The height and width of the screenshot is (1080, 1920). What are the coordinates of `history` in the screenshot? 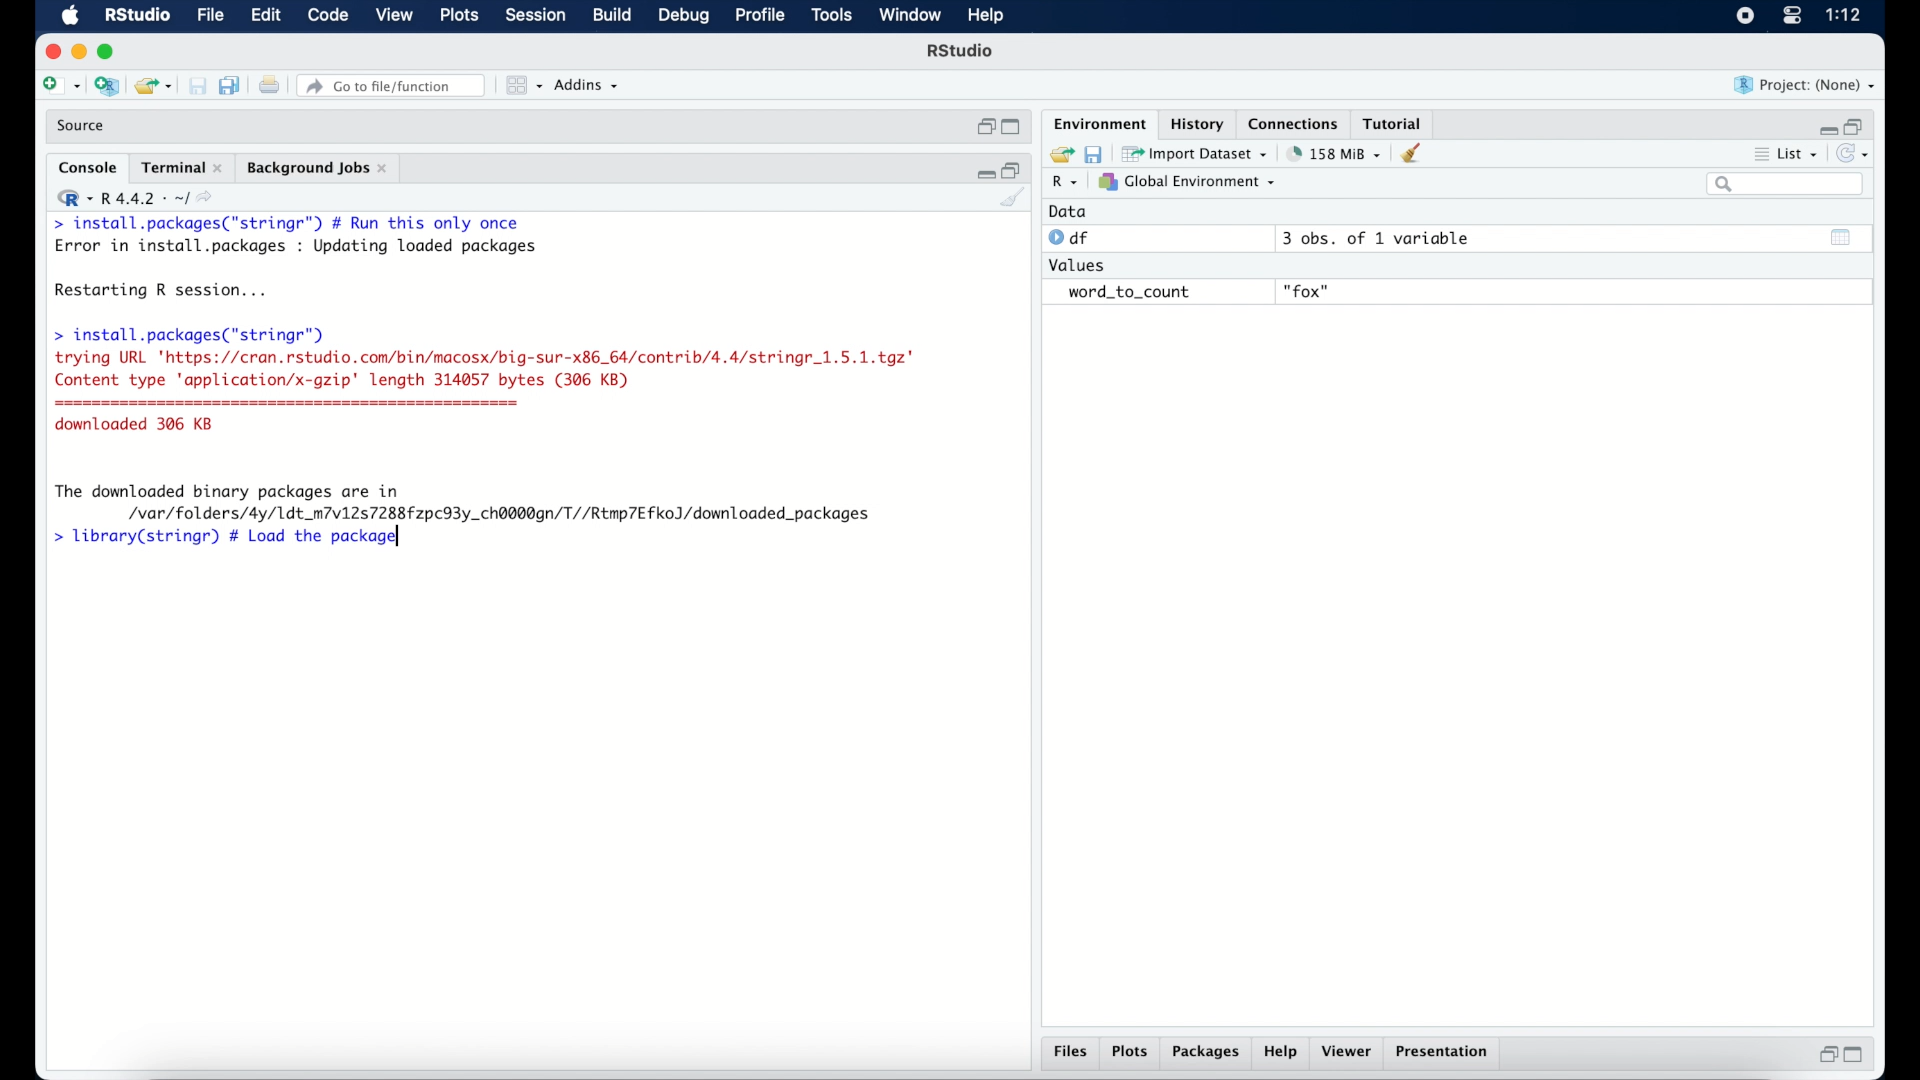 It's located at (1195, 124).